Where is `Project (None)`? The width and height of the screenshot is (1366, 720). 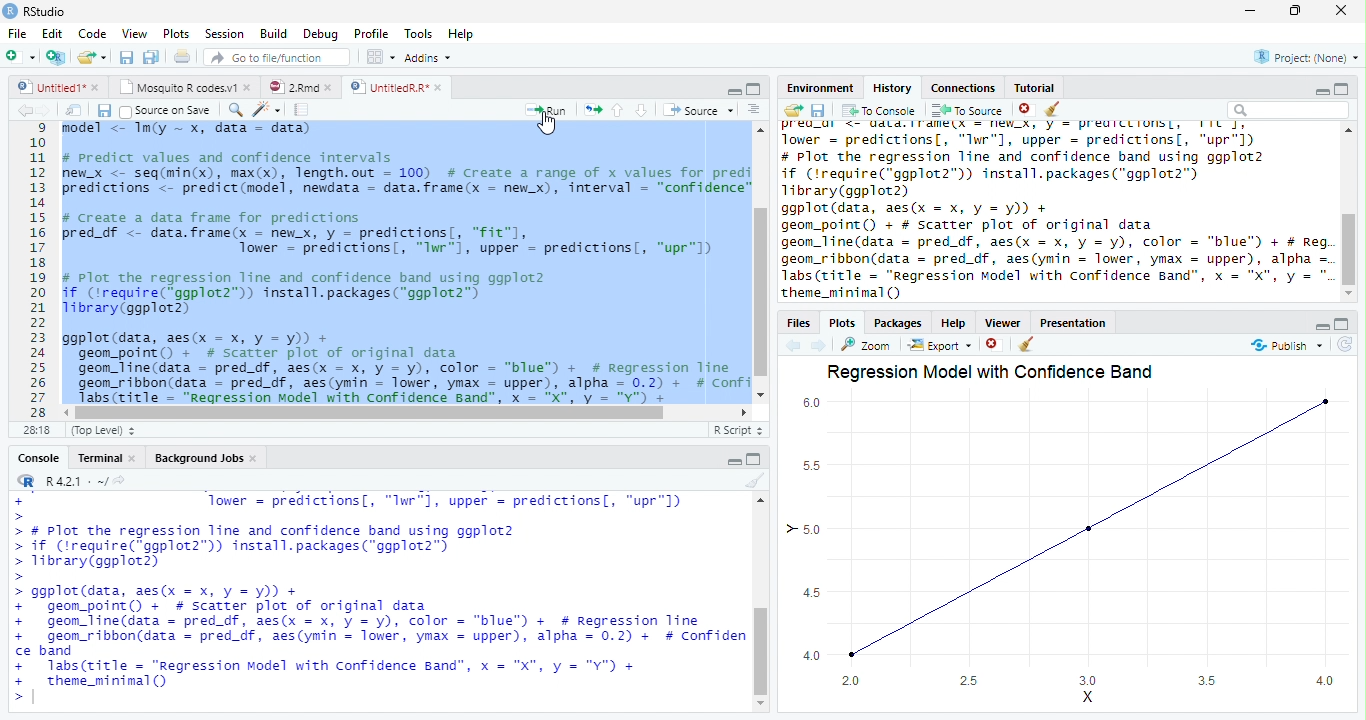 Project (None) is located at coordinates (1307, 56).